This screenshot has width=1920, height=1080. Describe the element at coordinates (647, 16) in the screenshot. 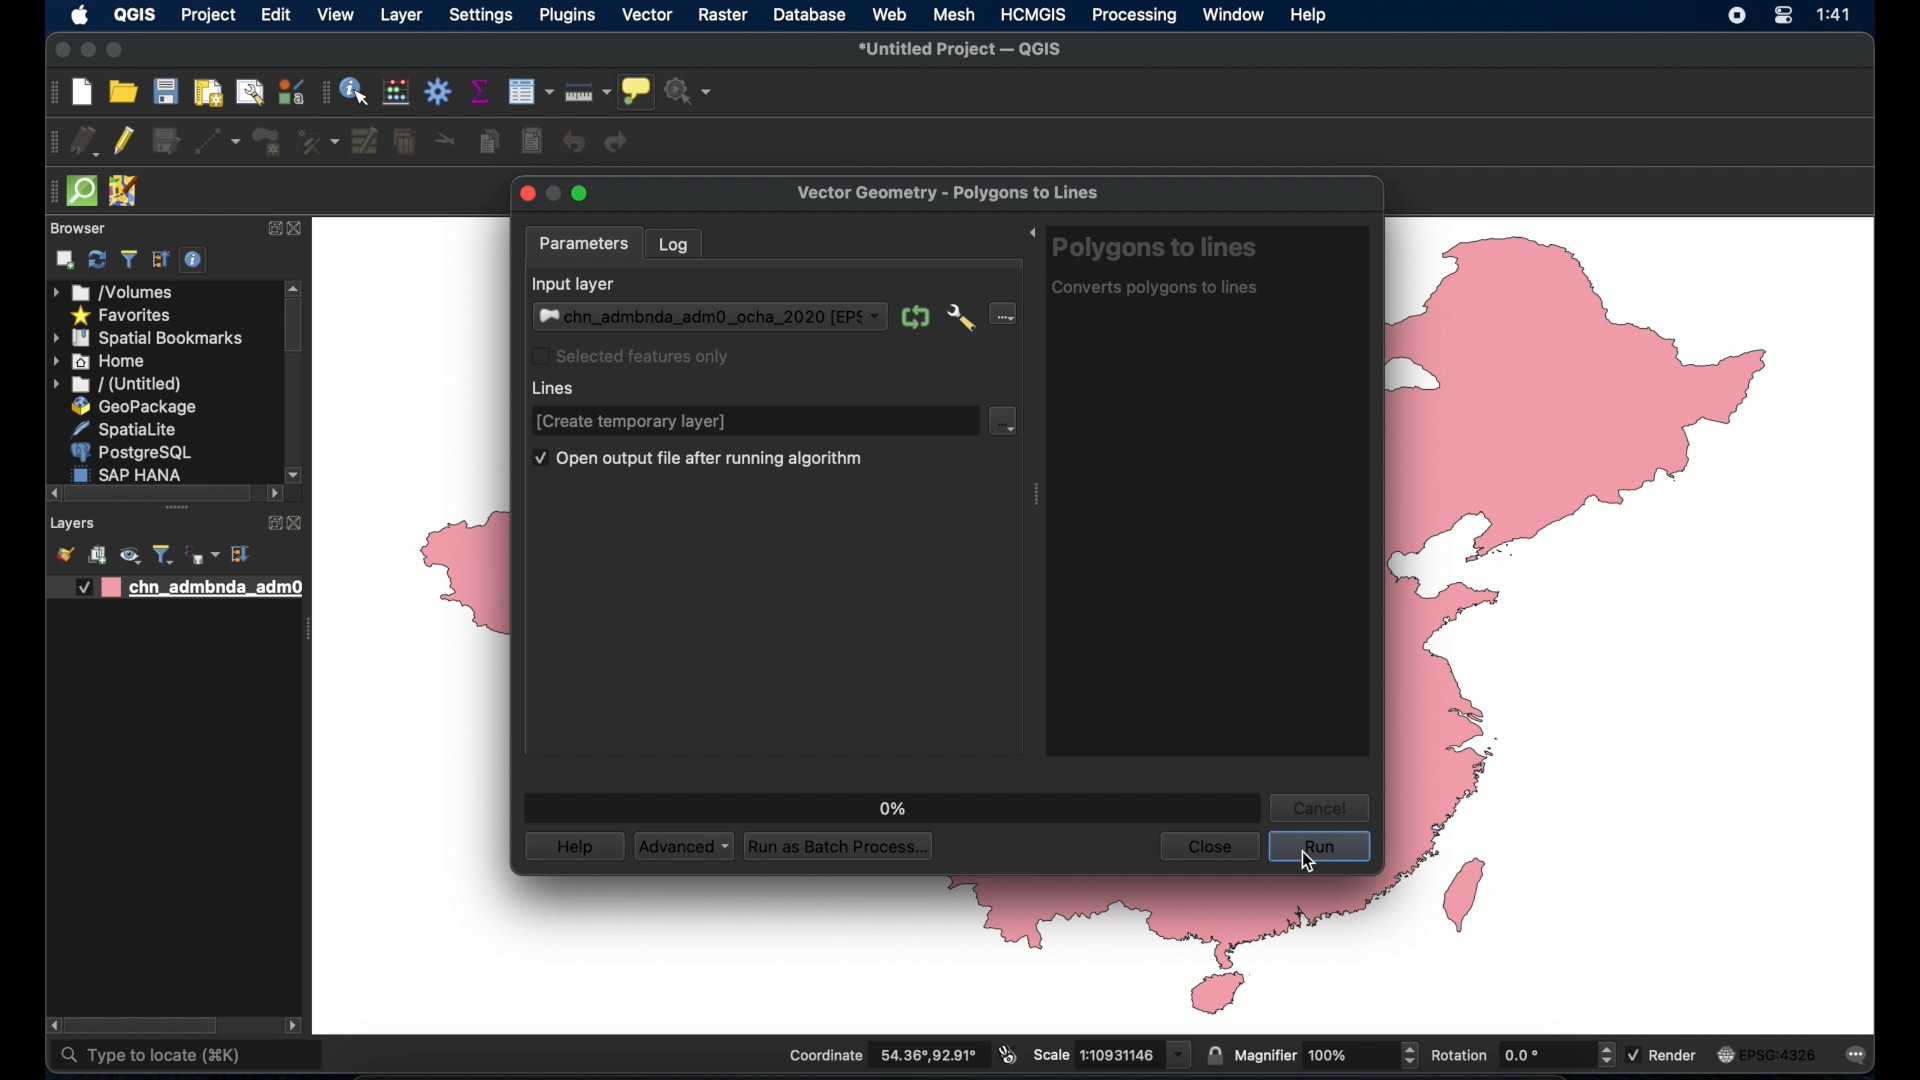

I see `vector` at that location.